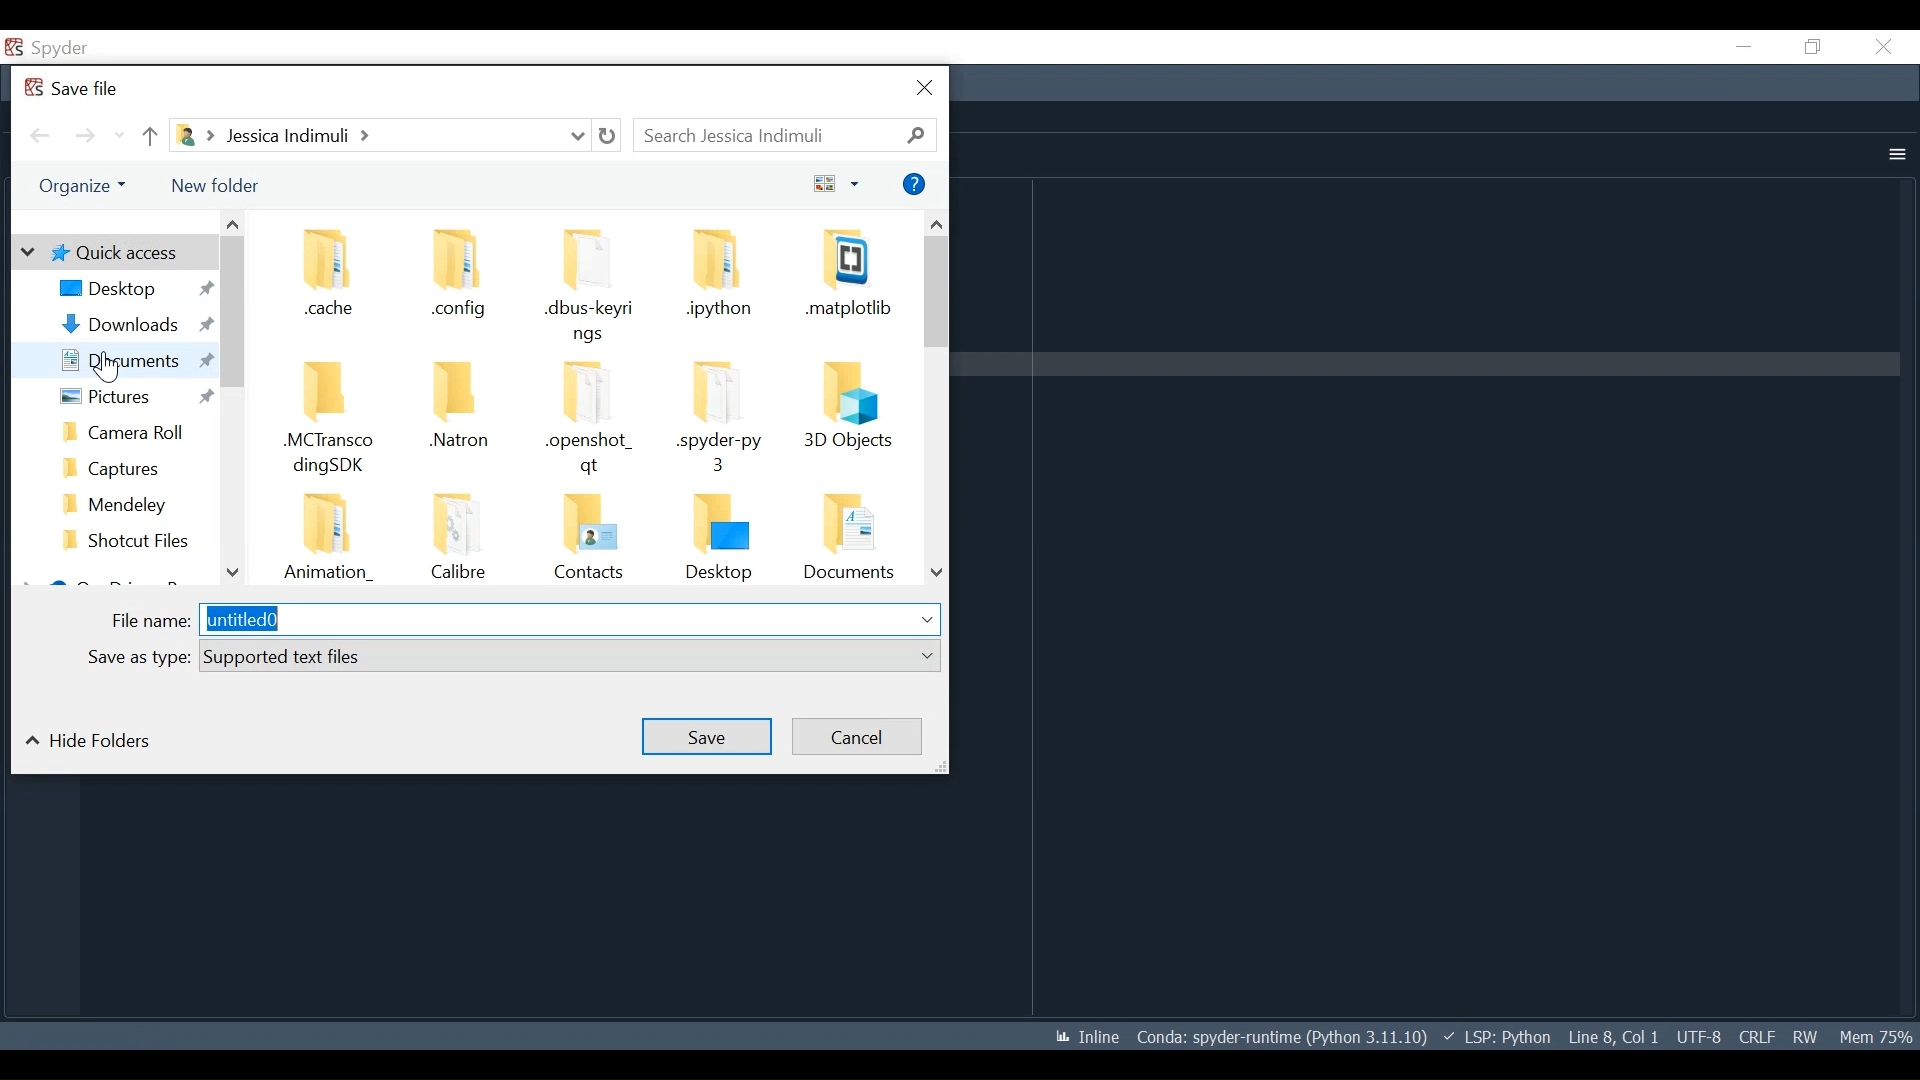 The width and height of the screenshot is (1920, 1080). Describe the element at coordinates (1279, 1037) in the screenshot. I see `Conda Environment Indicator` at that location.